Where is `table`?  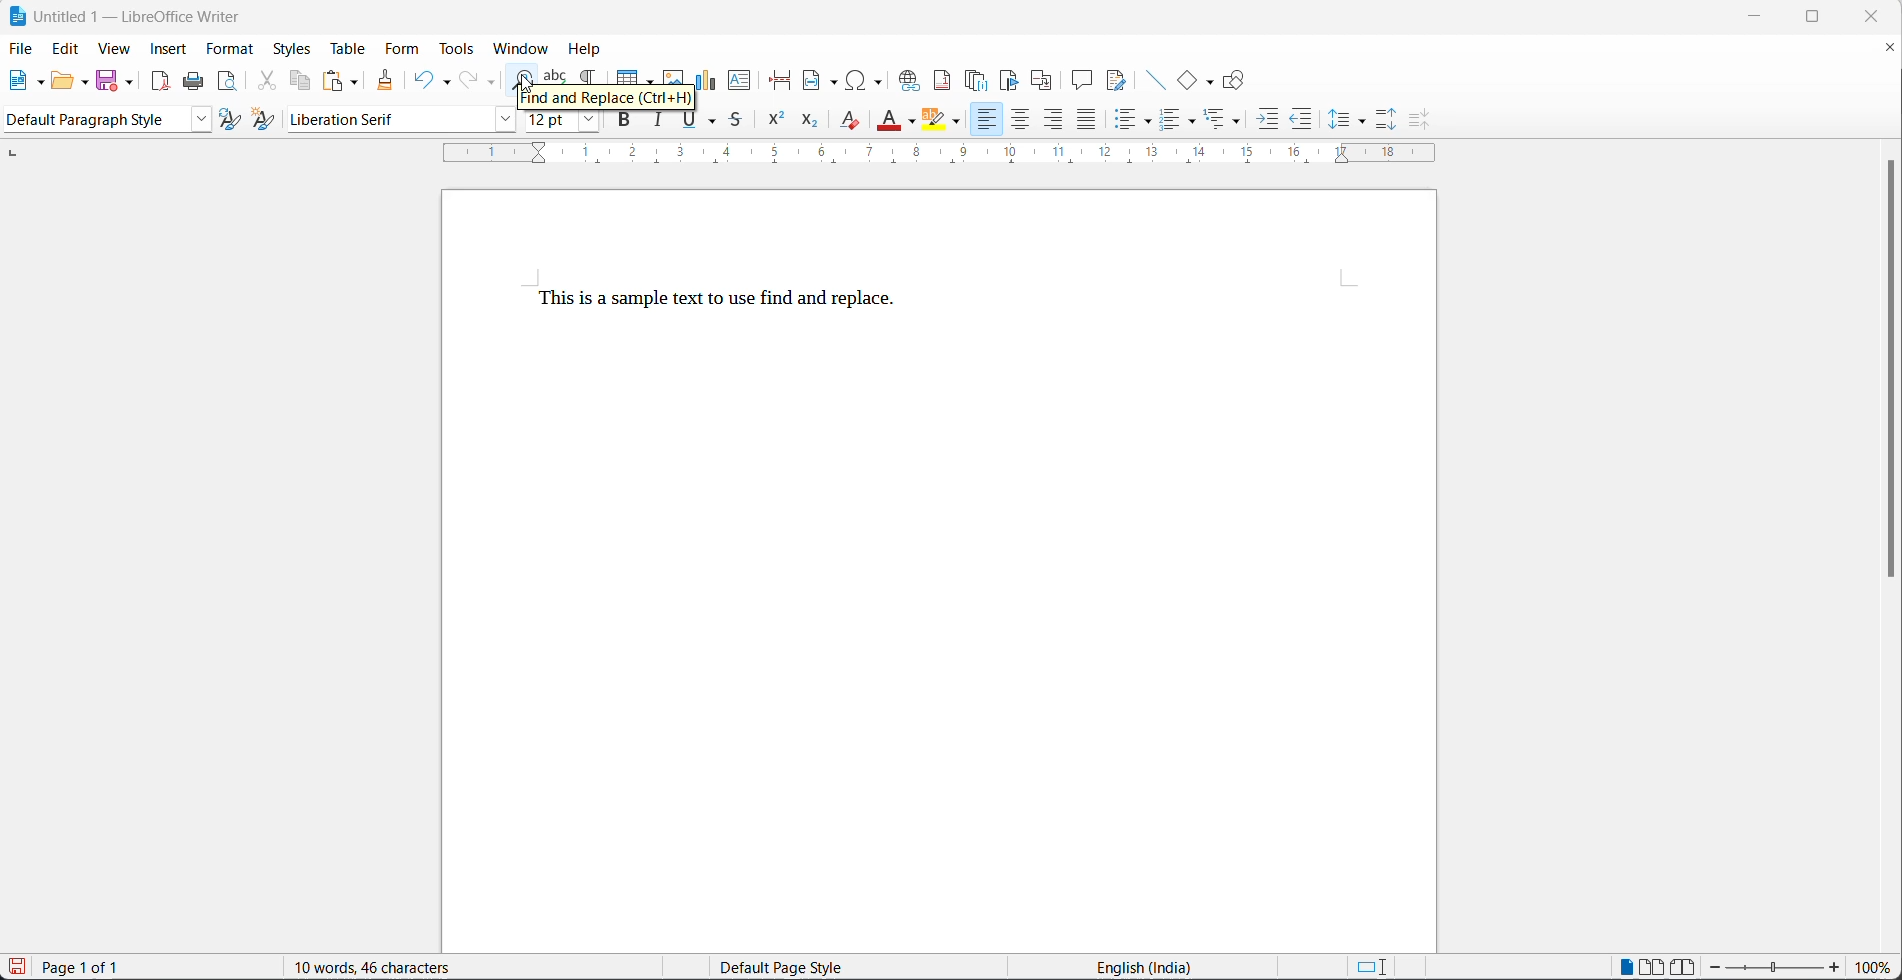 table is located at coordinates (345, 48).